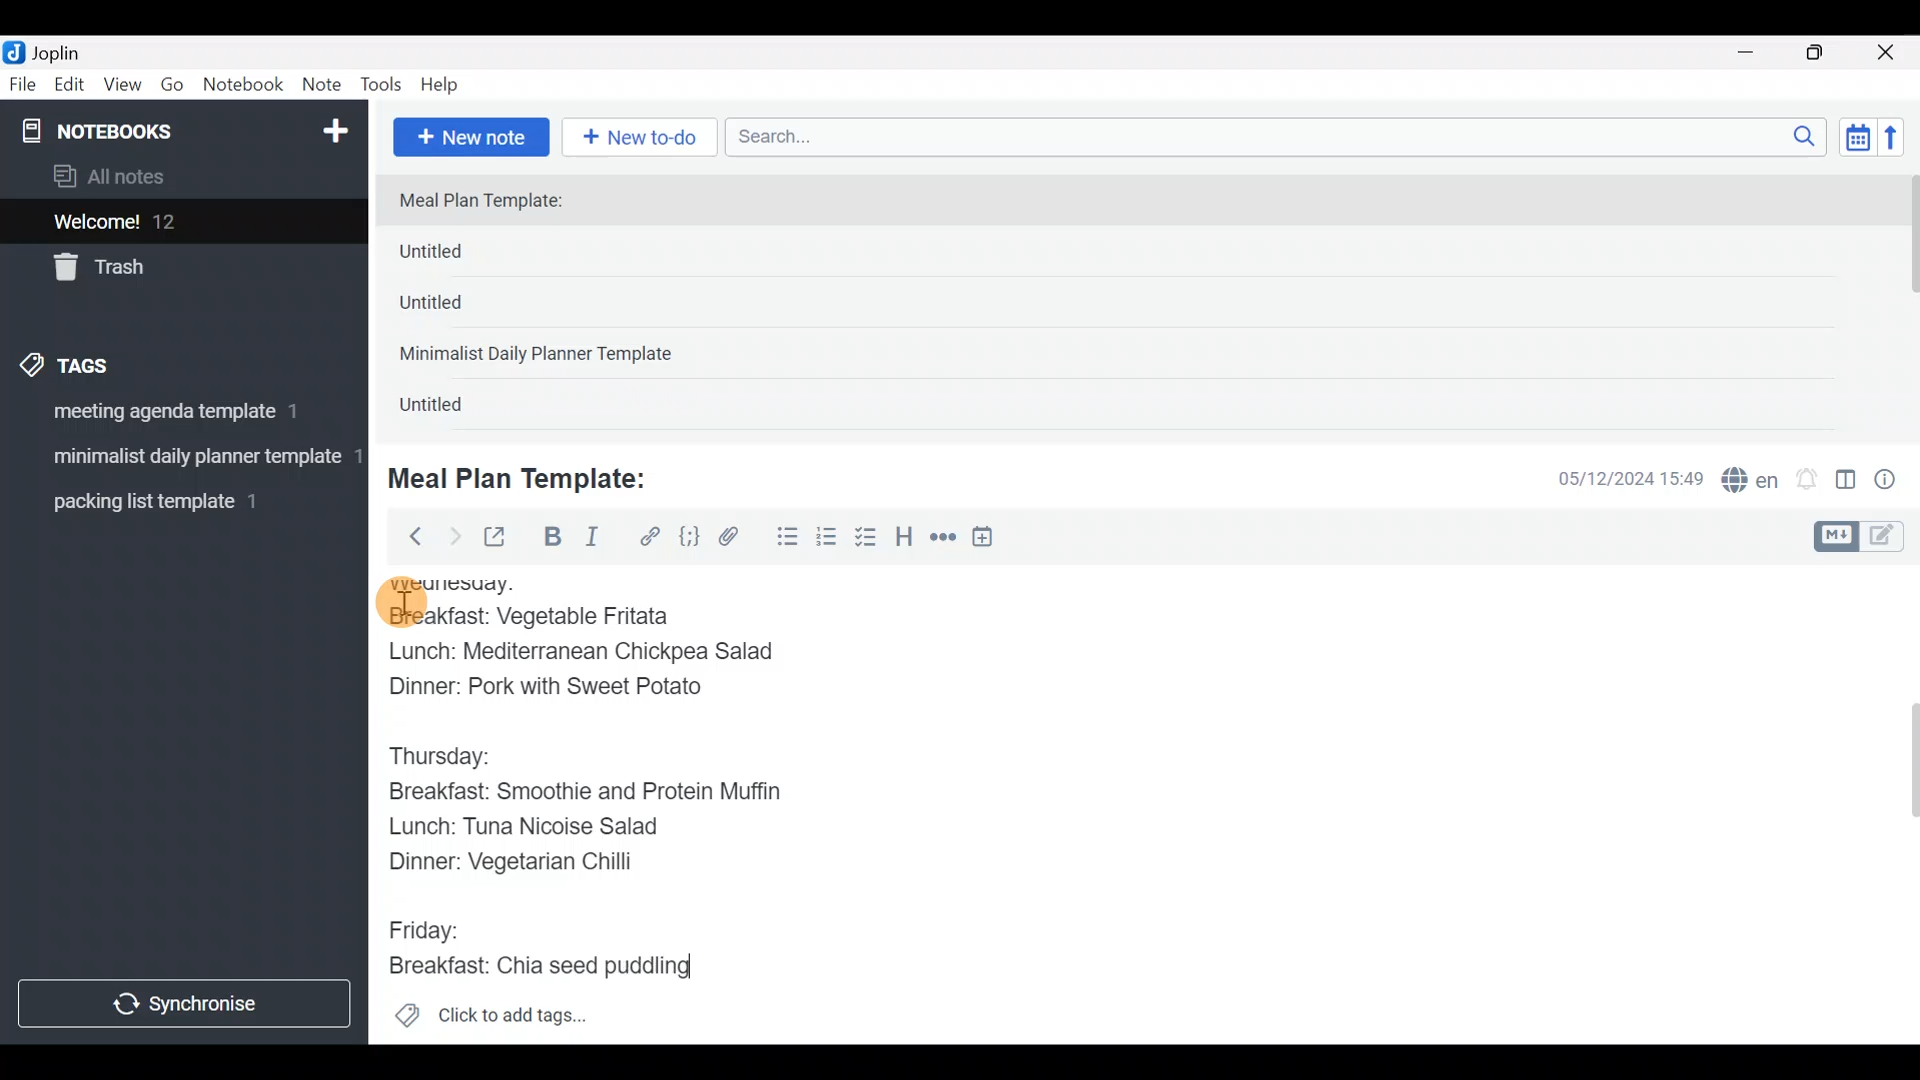 The width and height of the screenshot is (1920, 1080). What do you see at coordinates (1808, 481) in the screenshot?
I see `Set alarm` at bounding box center [1808, 481].